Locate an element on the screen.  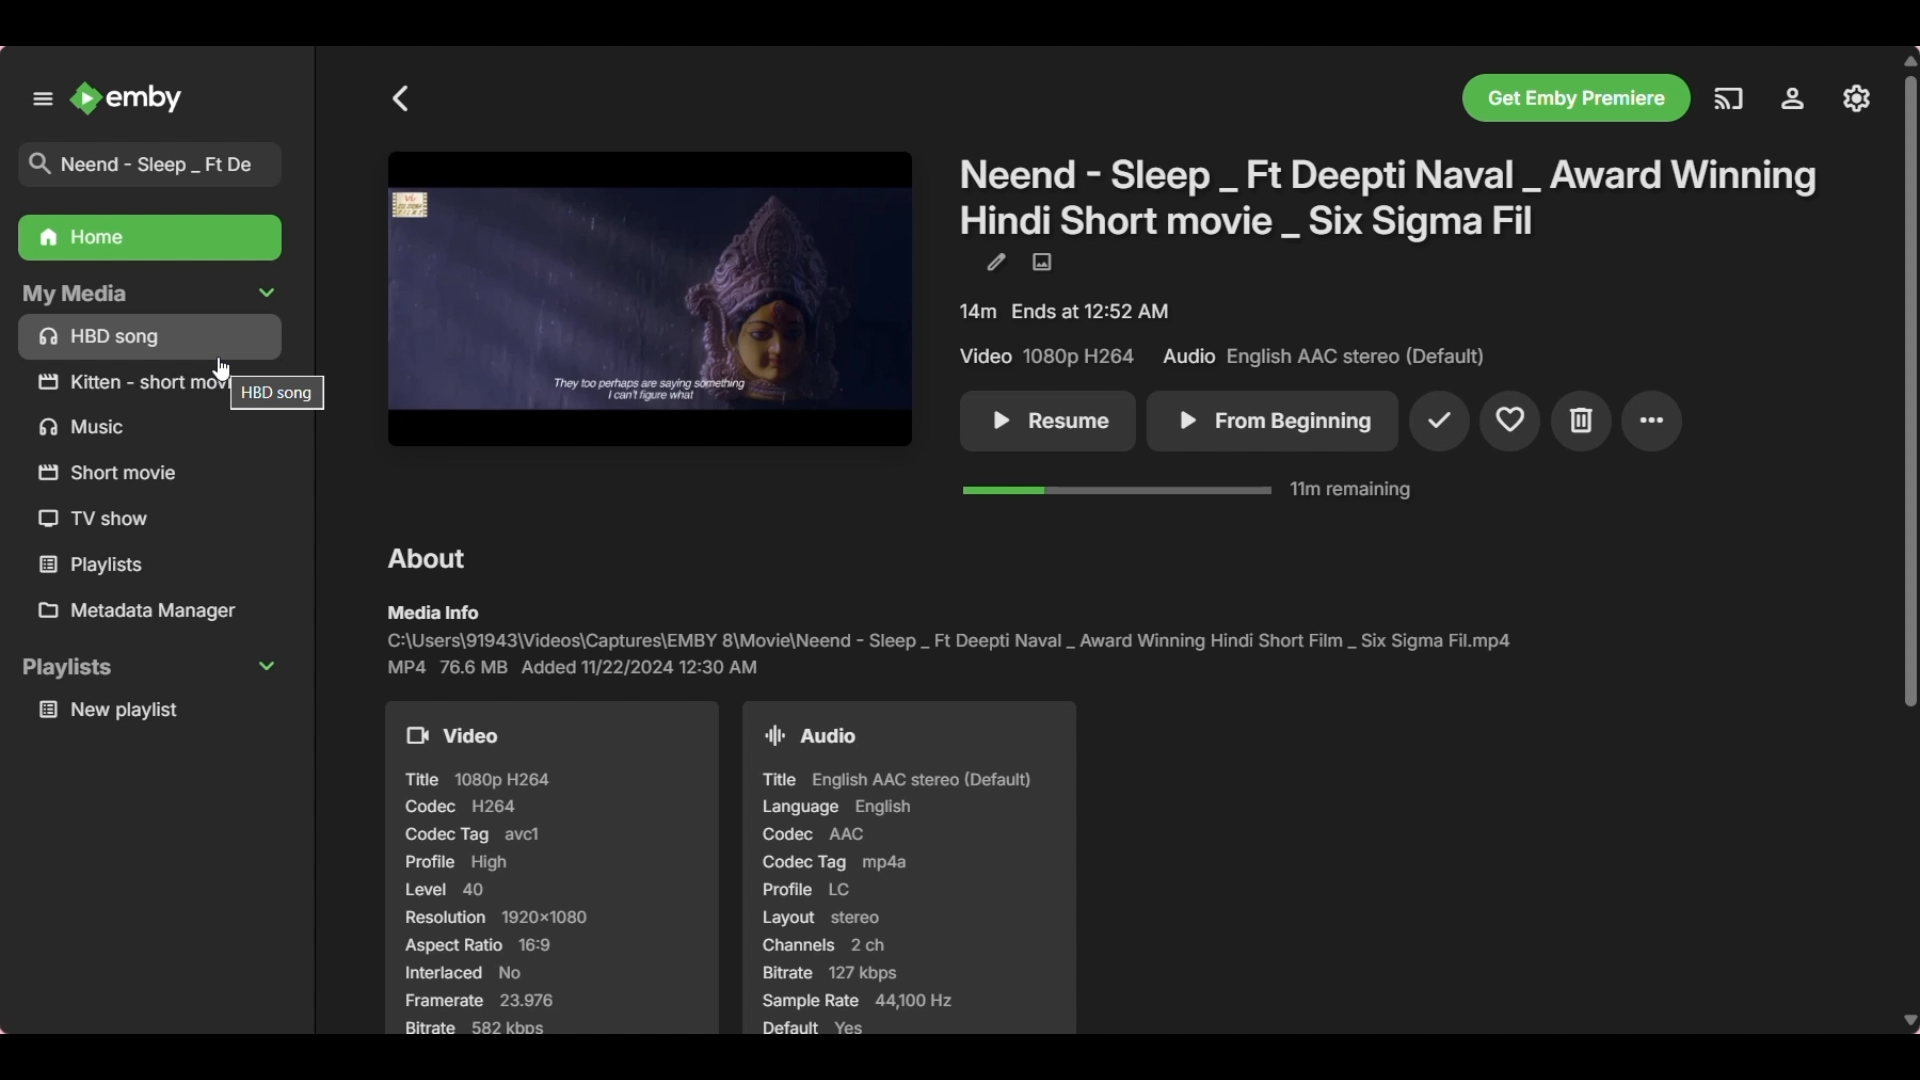
Collapse playlists is located at coordinates (149, 668).